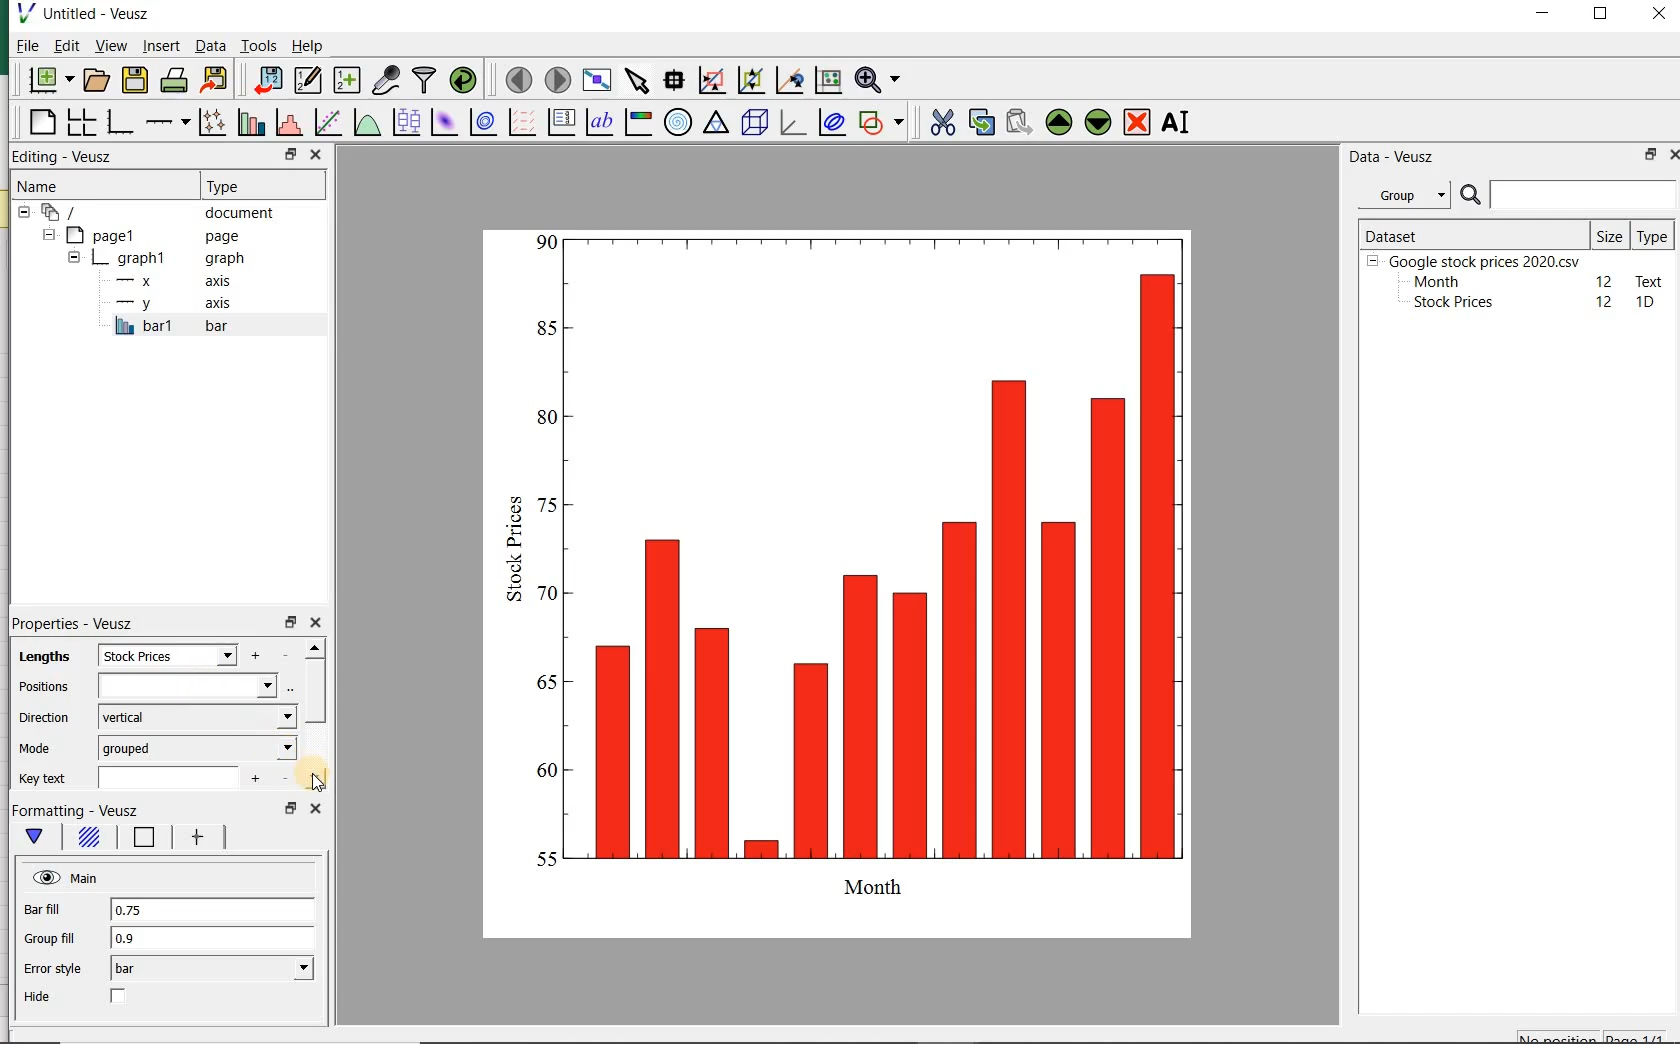  Describe the element at coordinates (291, 155) in the screenshot. I see `restore` at that location.